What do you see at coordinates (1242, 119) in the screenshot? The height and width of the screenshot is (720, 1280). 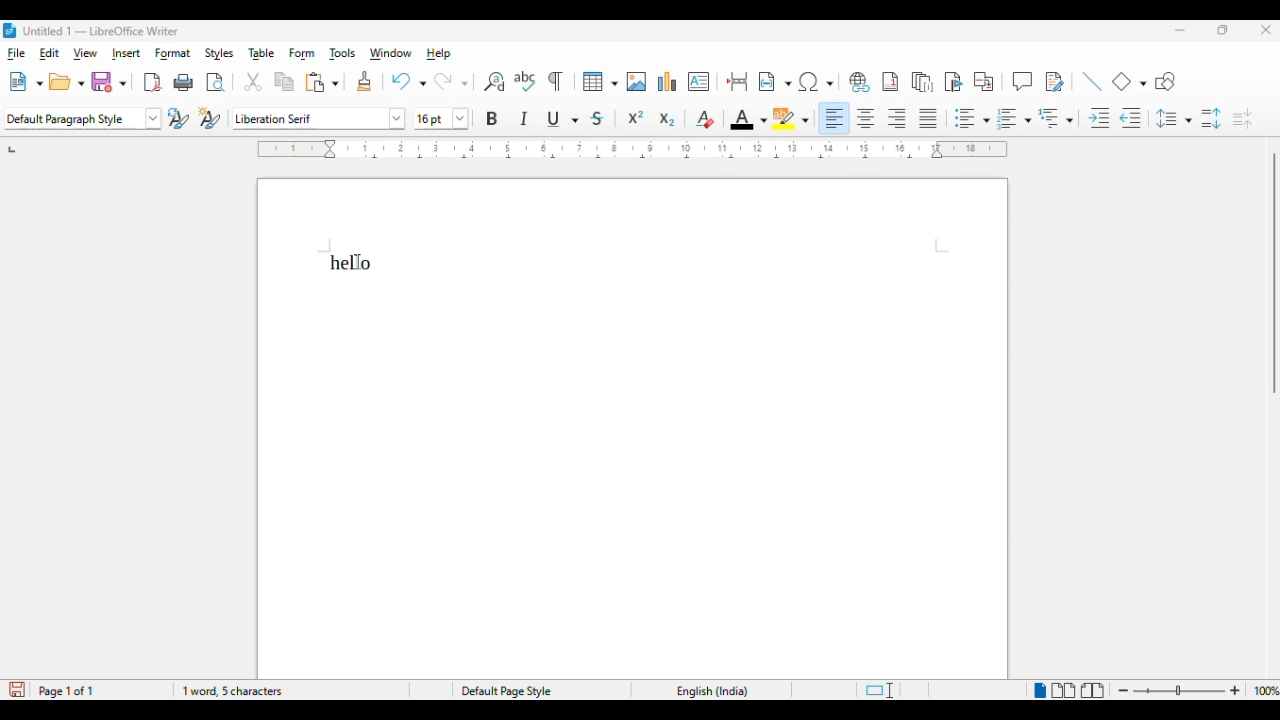 I see `decrease paragraph spacing` at bounding box center [1242, 119].